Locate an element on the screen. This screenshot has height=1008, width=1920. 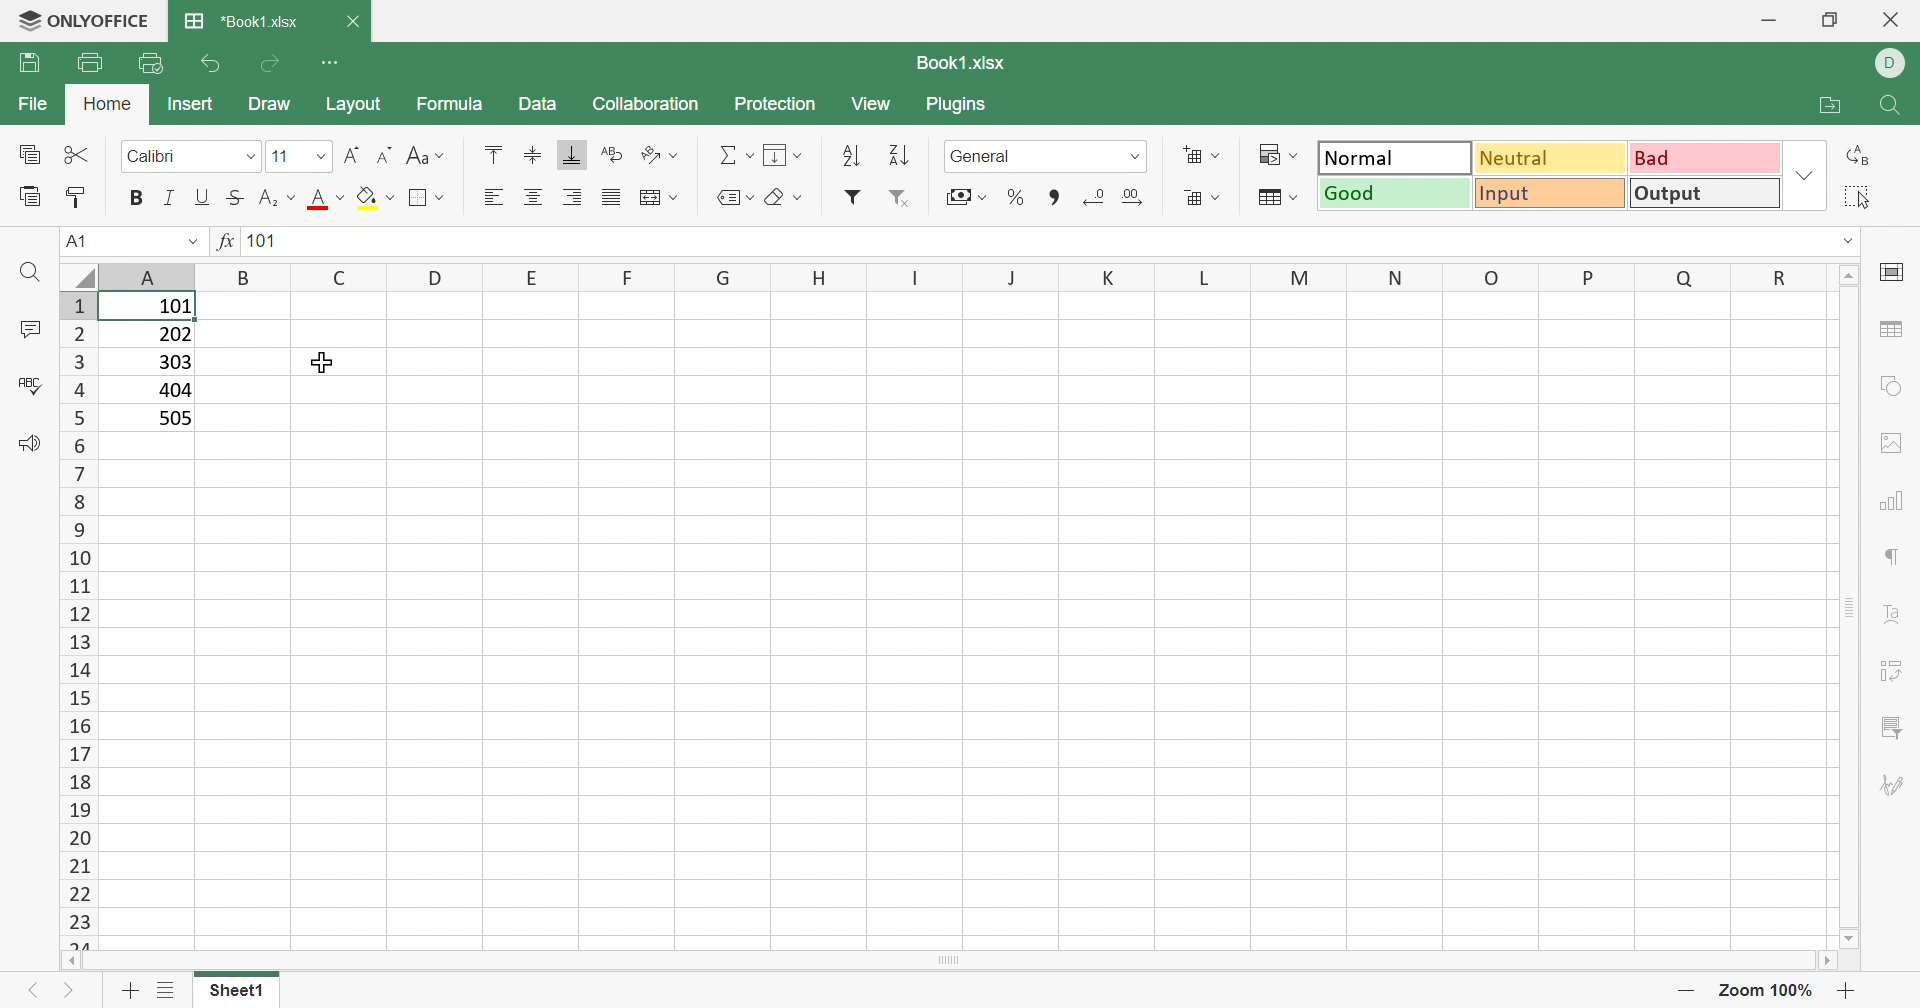
Justified is located at coordinates (614, 196).